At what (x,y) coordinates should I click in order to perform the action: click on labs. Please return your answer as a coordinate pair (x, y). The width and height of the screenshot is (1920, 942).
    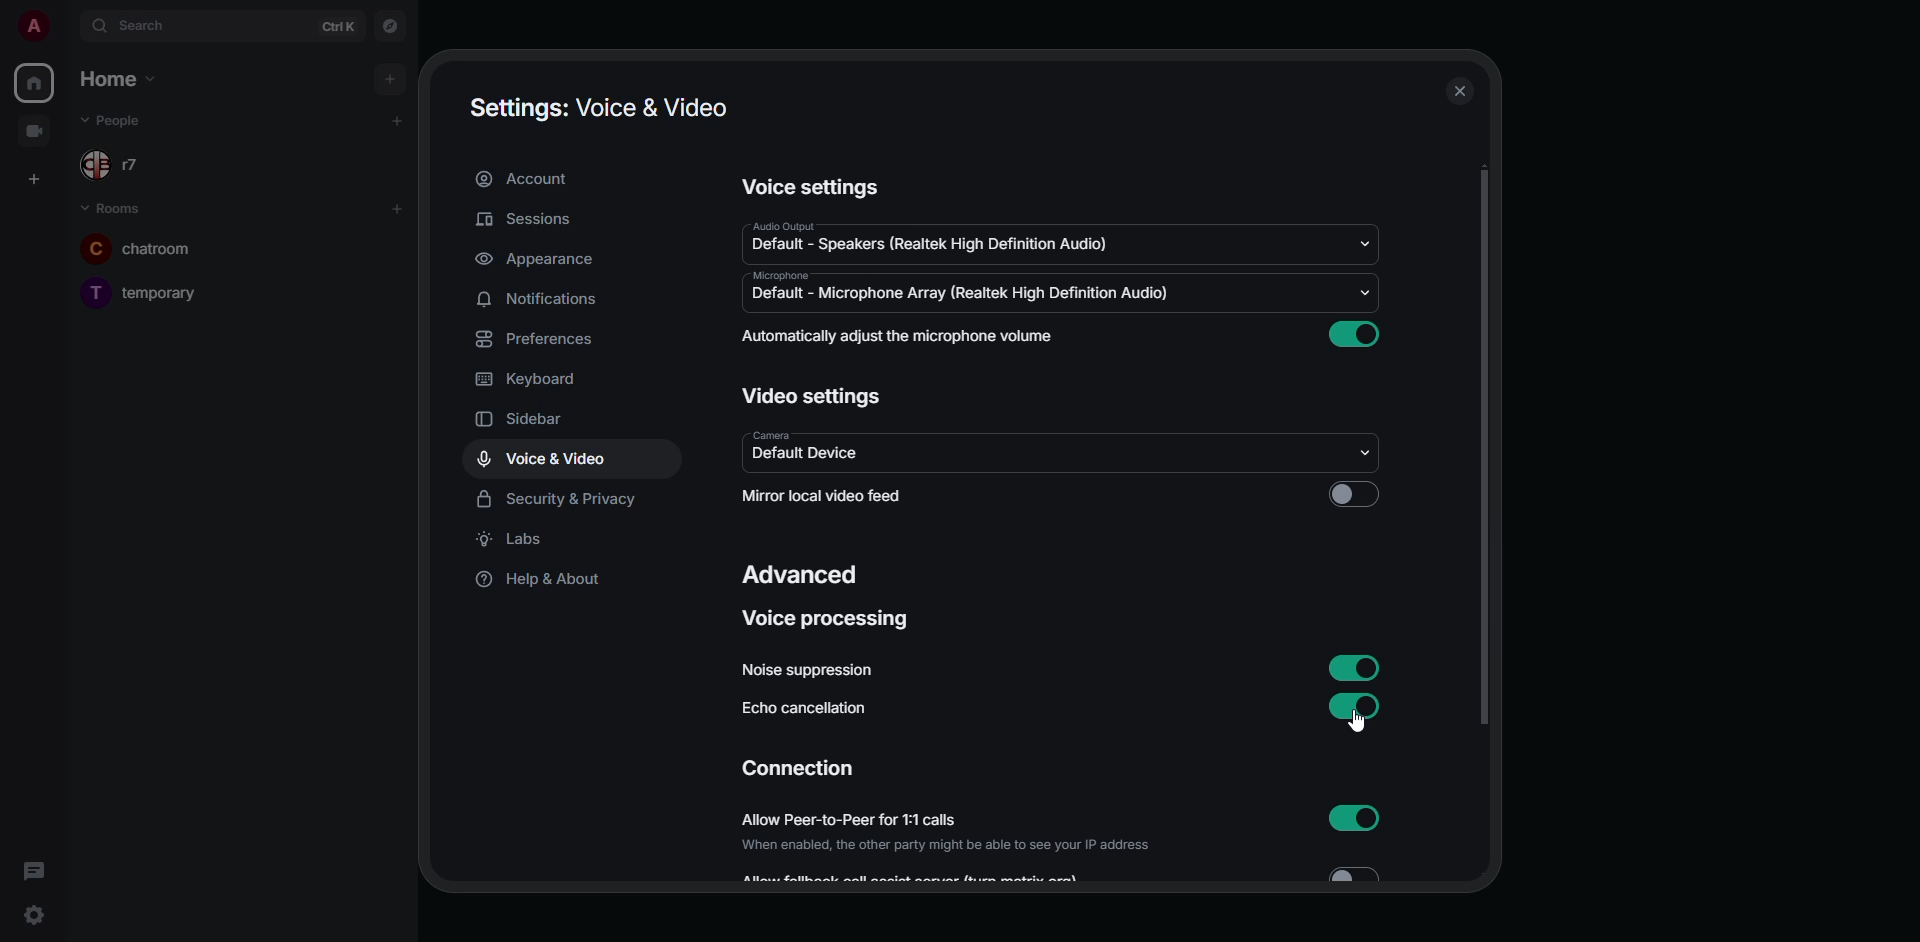
    Looking at the image, I should click on (520, 540).